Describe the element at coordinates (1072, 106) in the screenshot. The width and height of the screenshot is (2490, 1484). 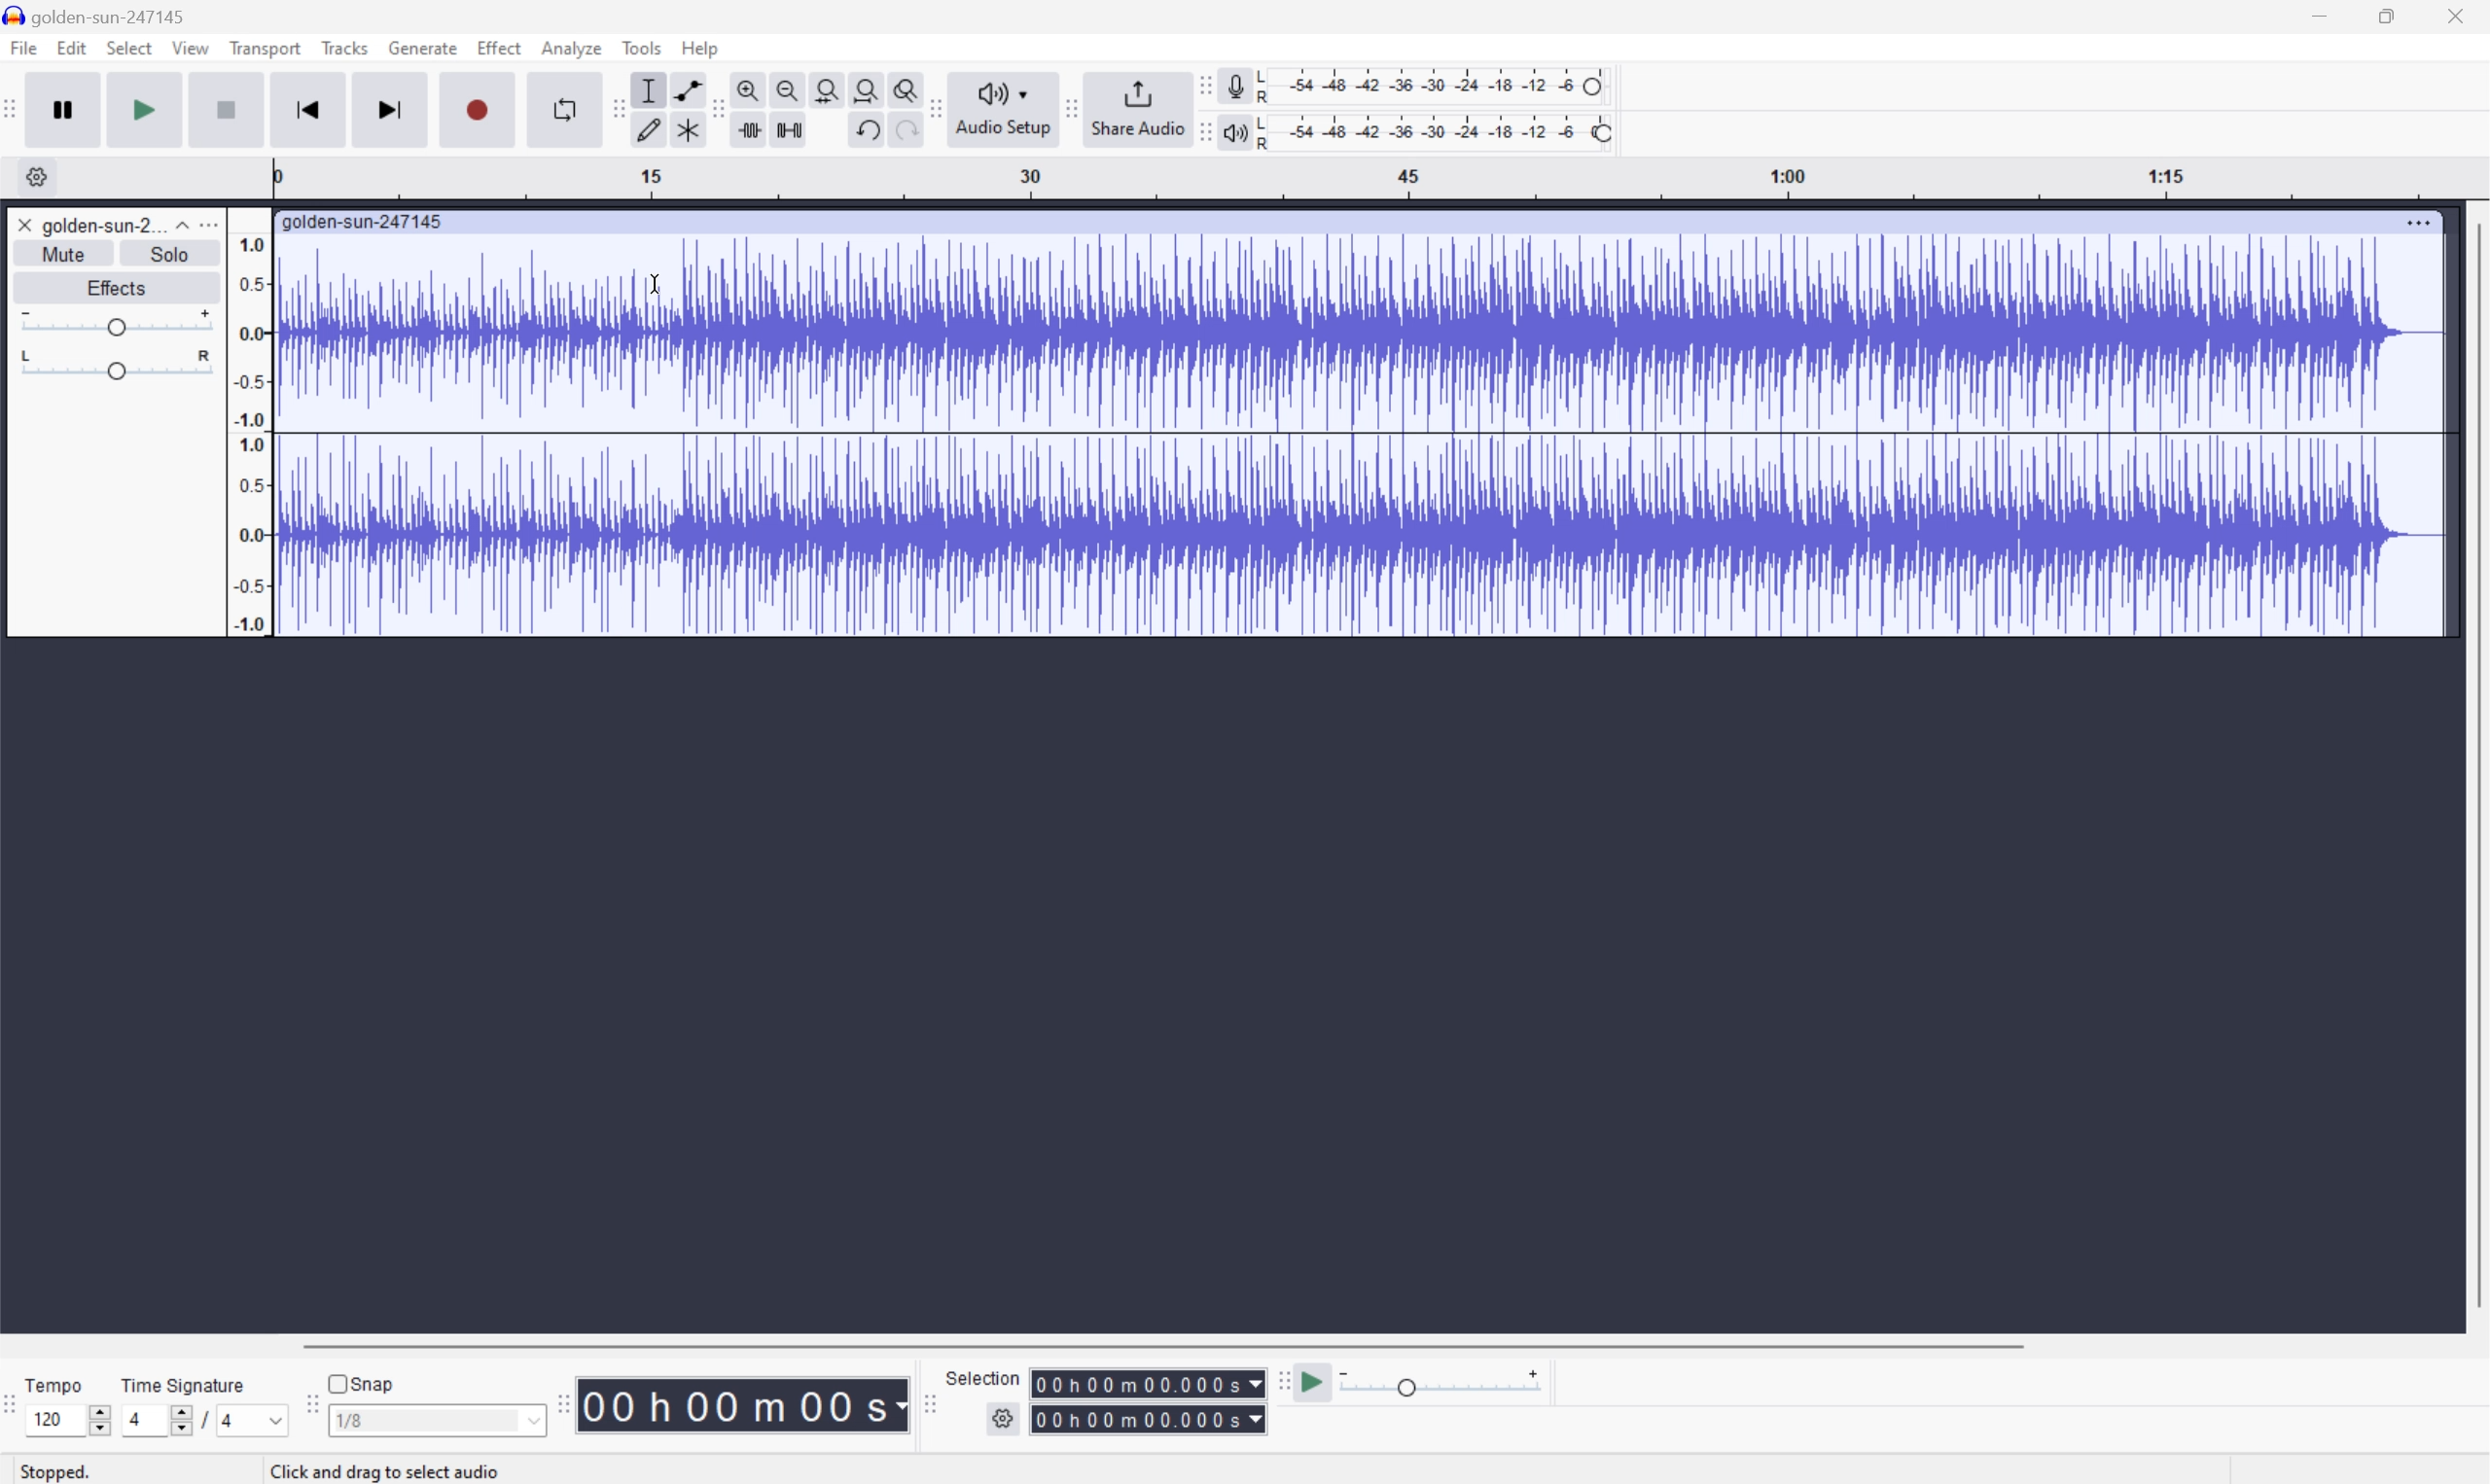
I see `Audacity Share audio toolbar` at that location.